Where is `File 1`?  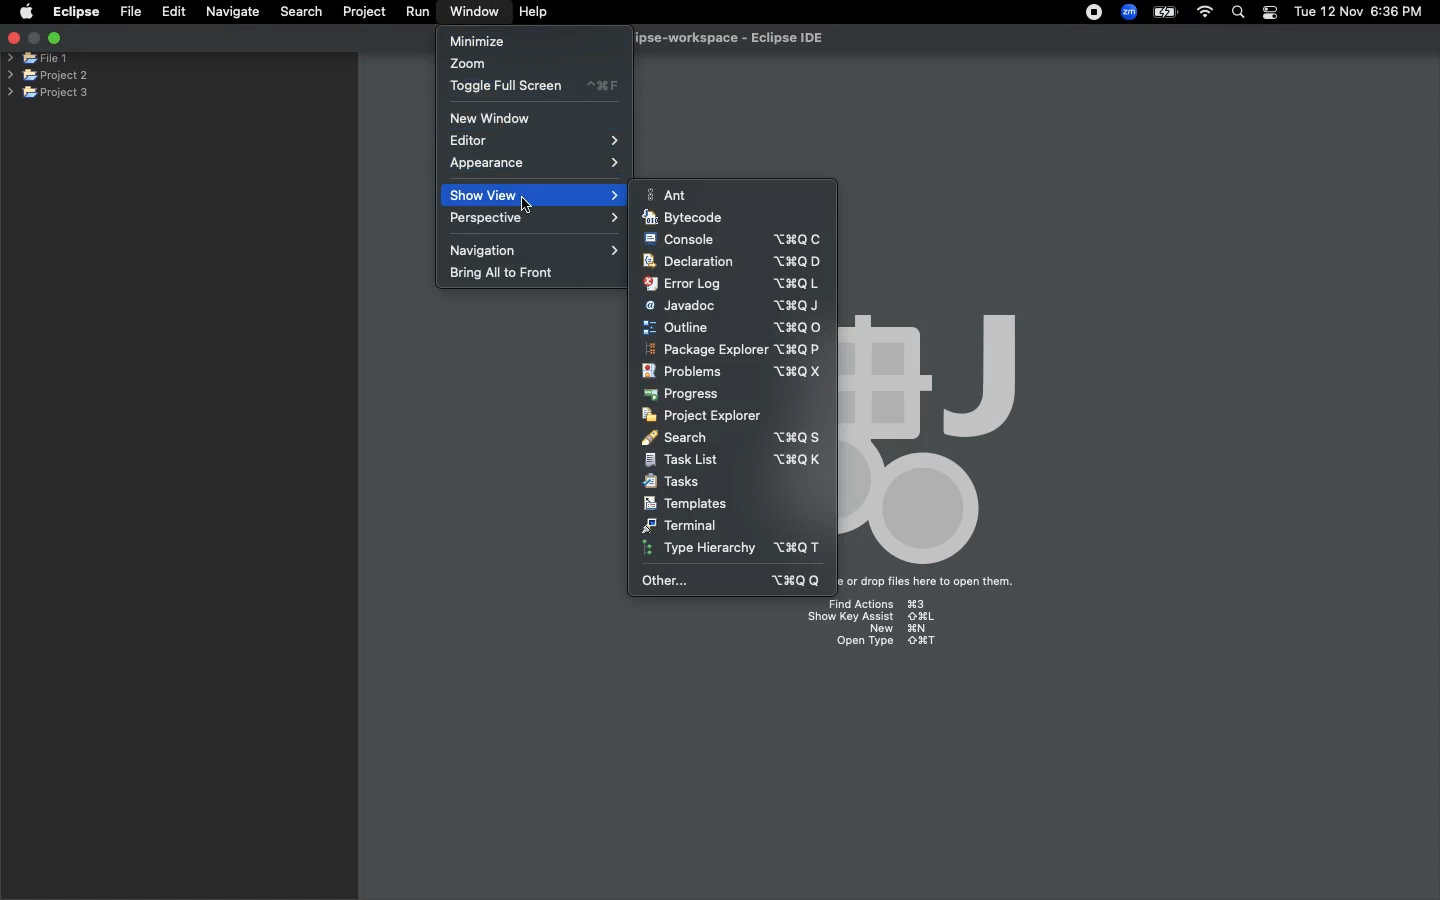
File 1 is located at coordinates (38, 59).